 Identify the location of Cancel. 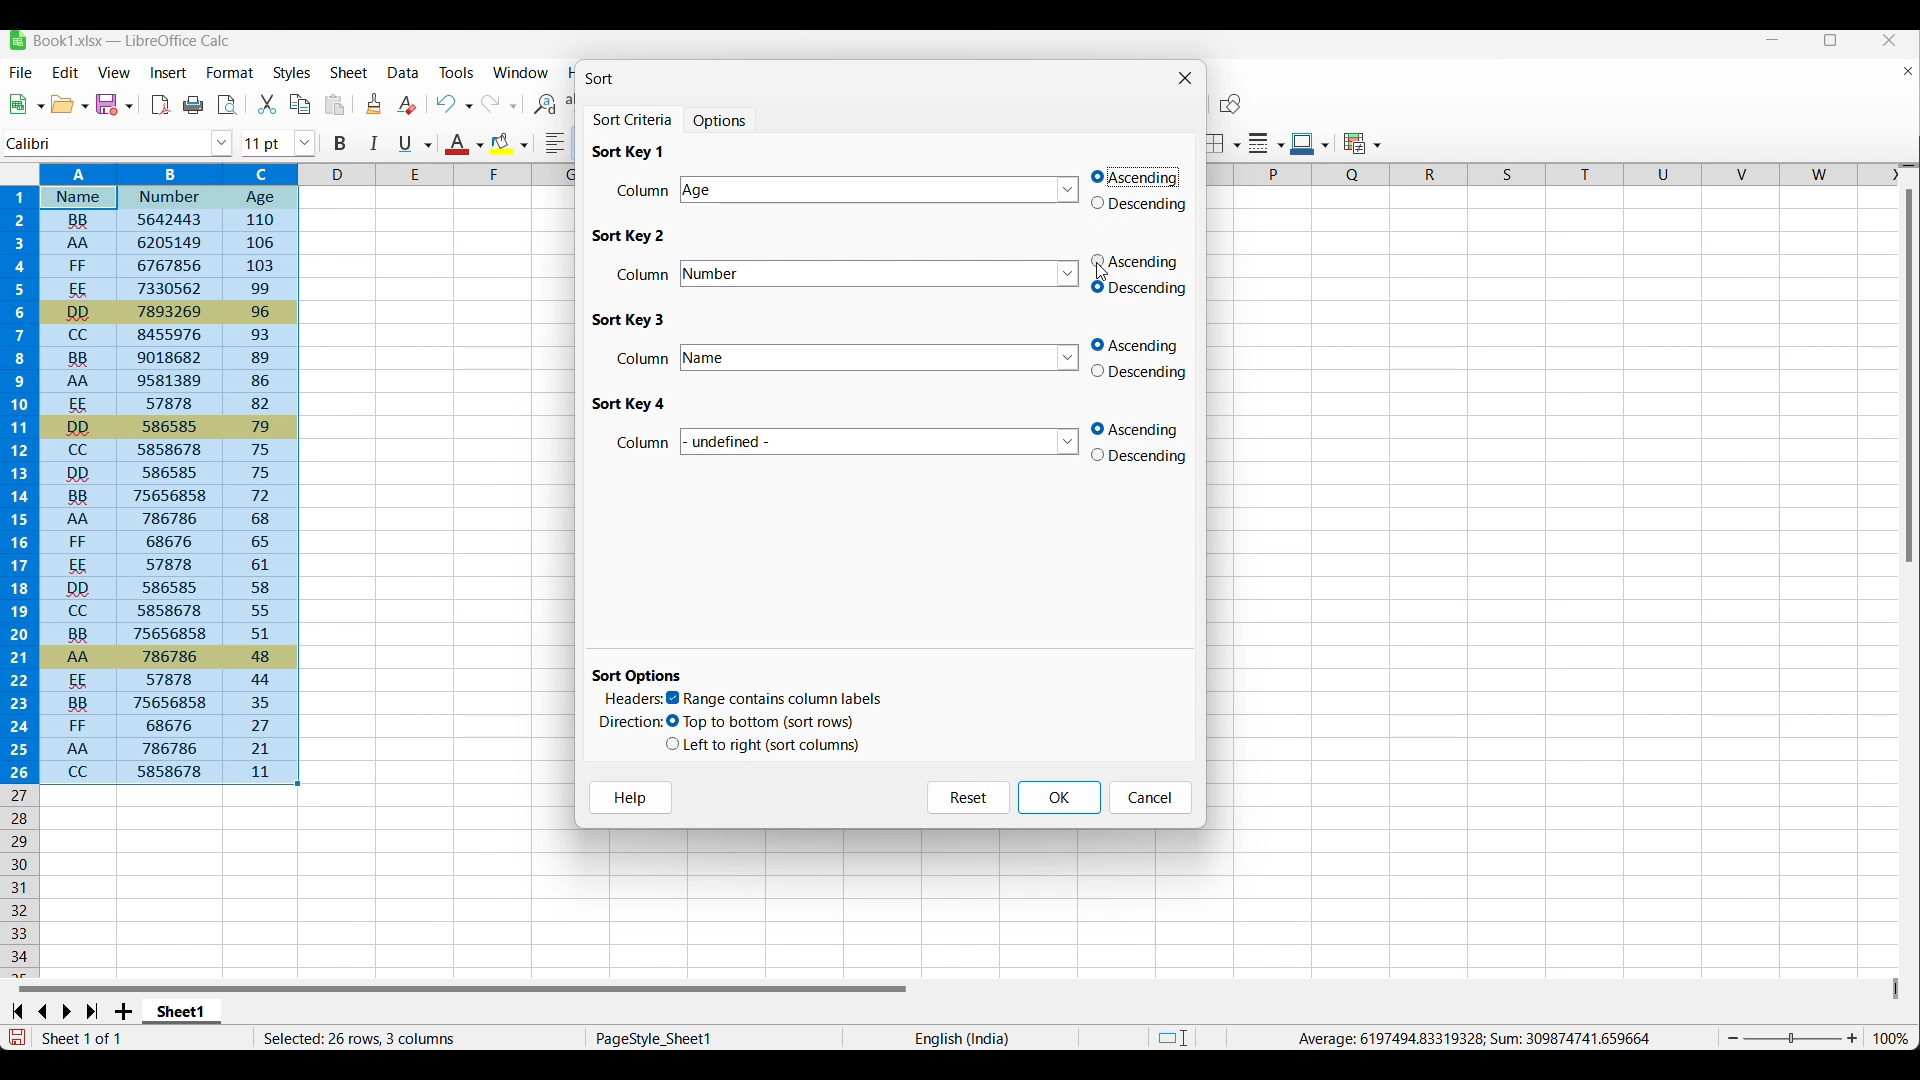
(1151, 798).